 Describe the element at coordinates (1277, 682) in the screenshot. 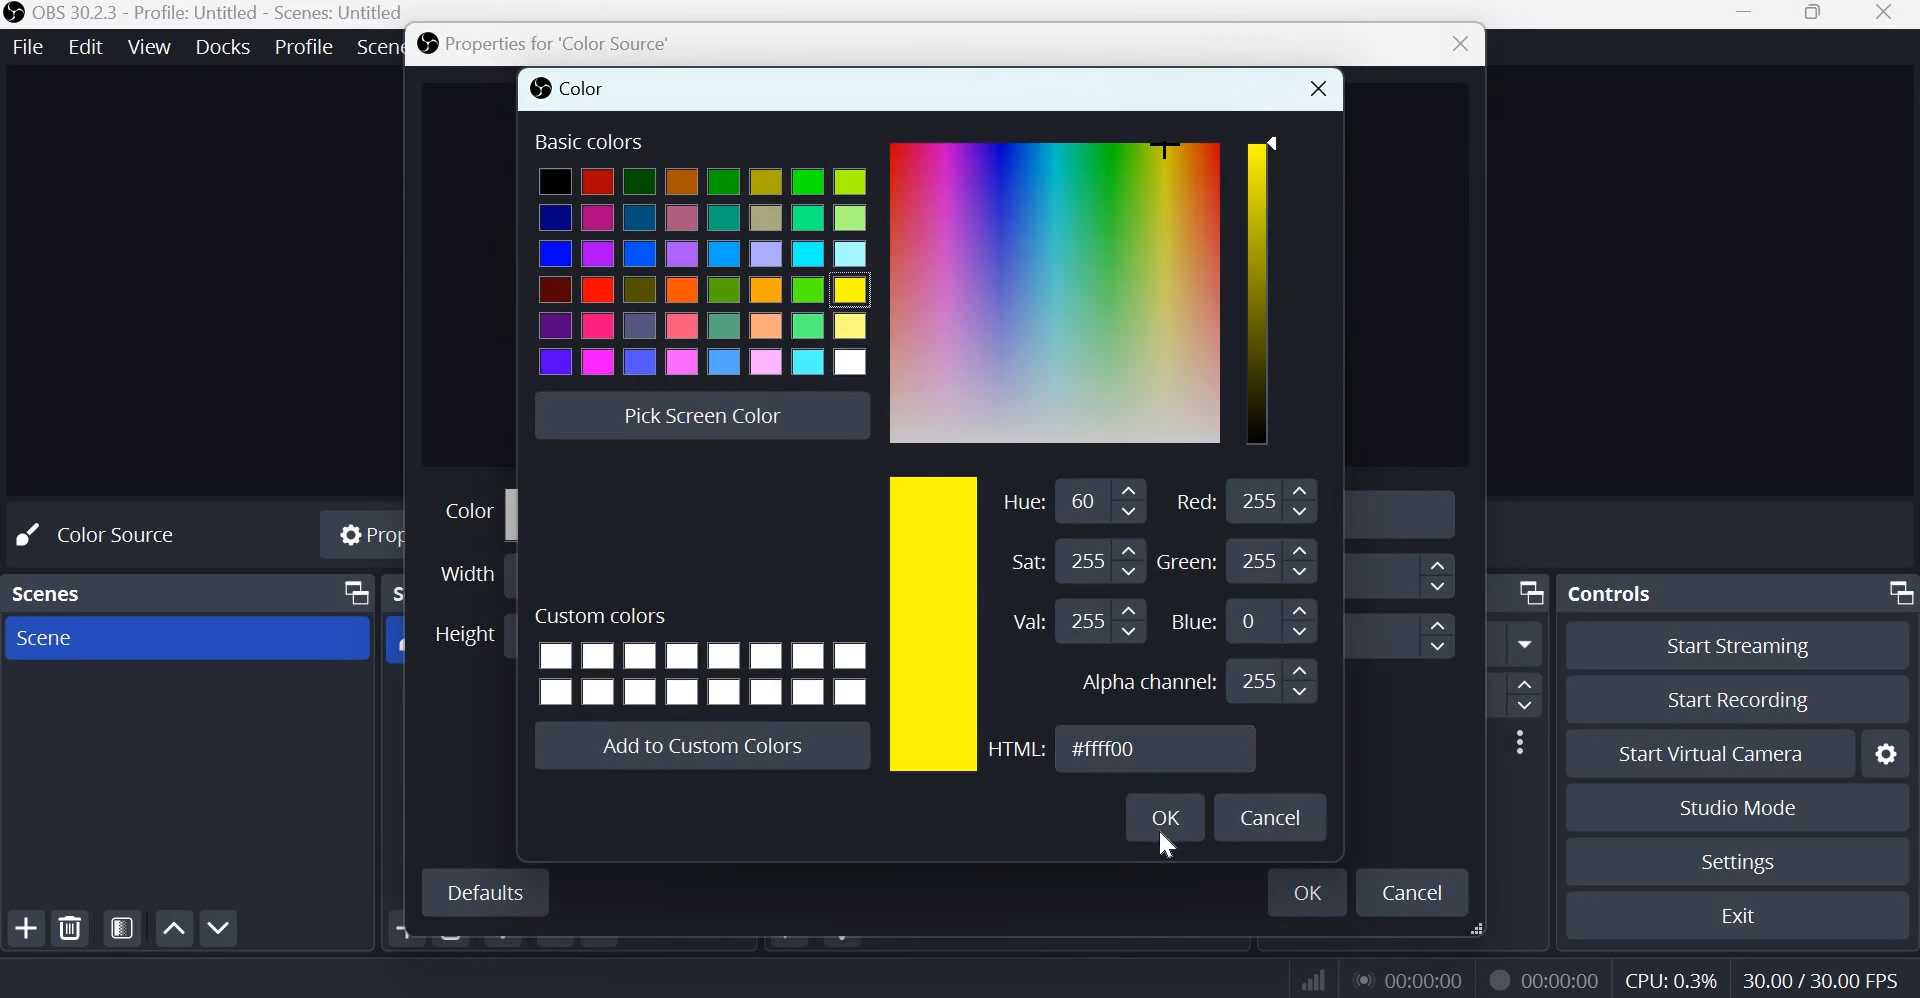

I see `Input` at that location.